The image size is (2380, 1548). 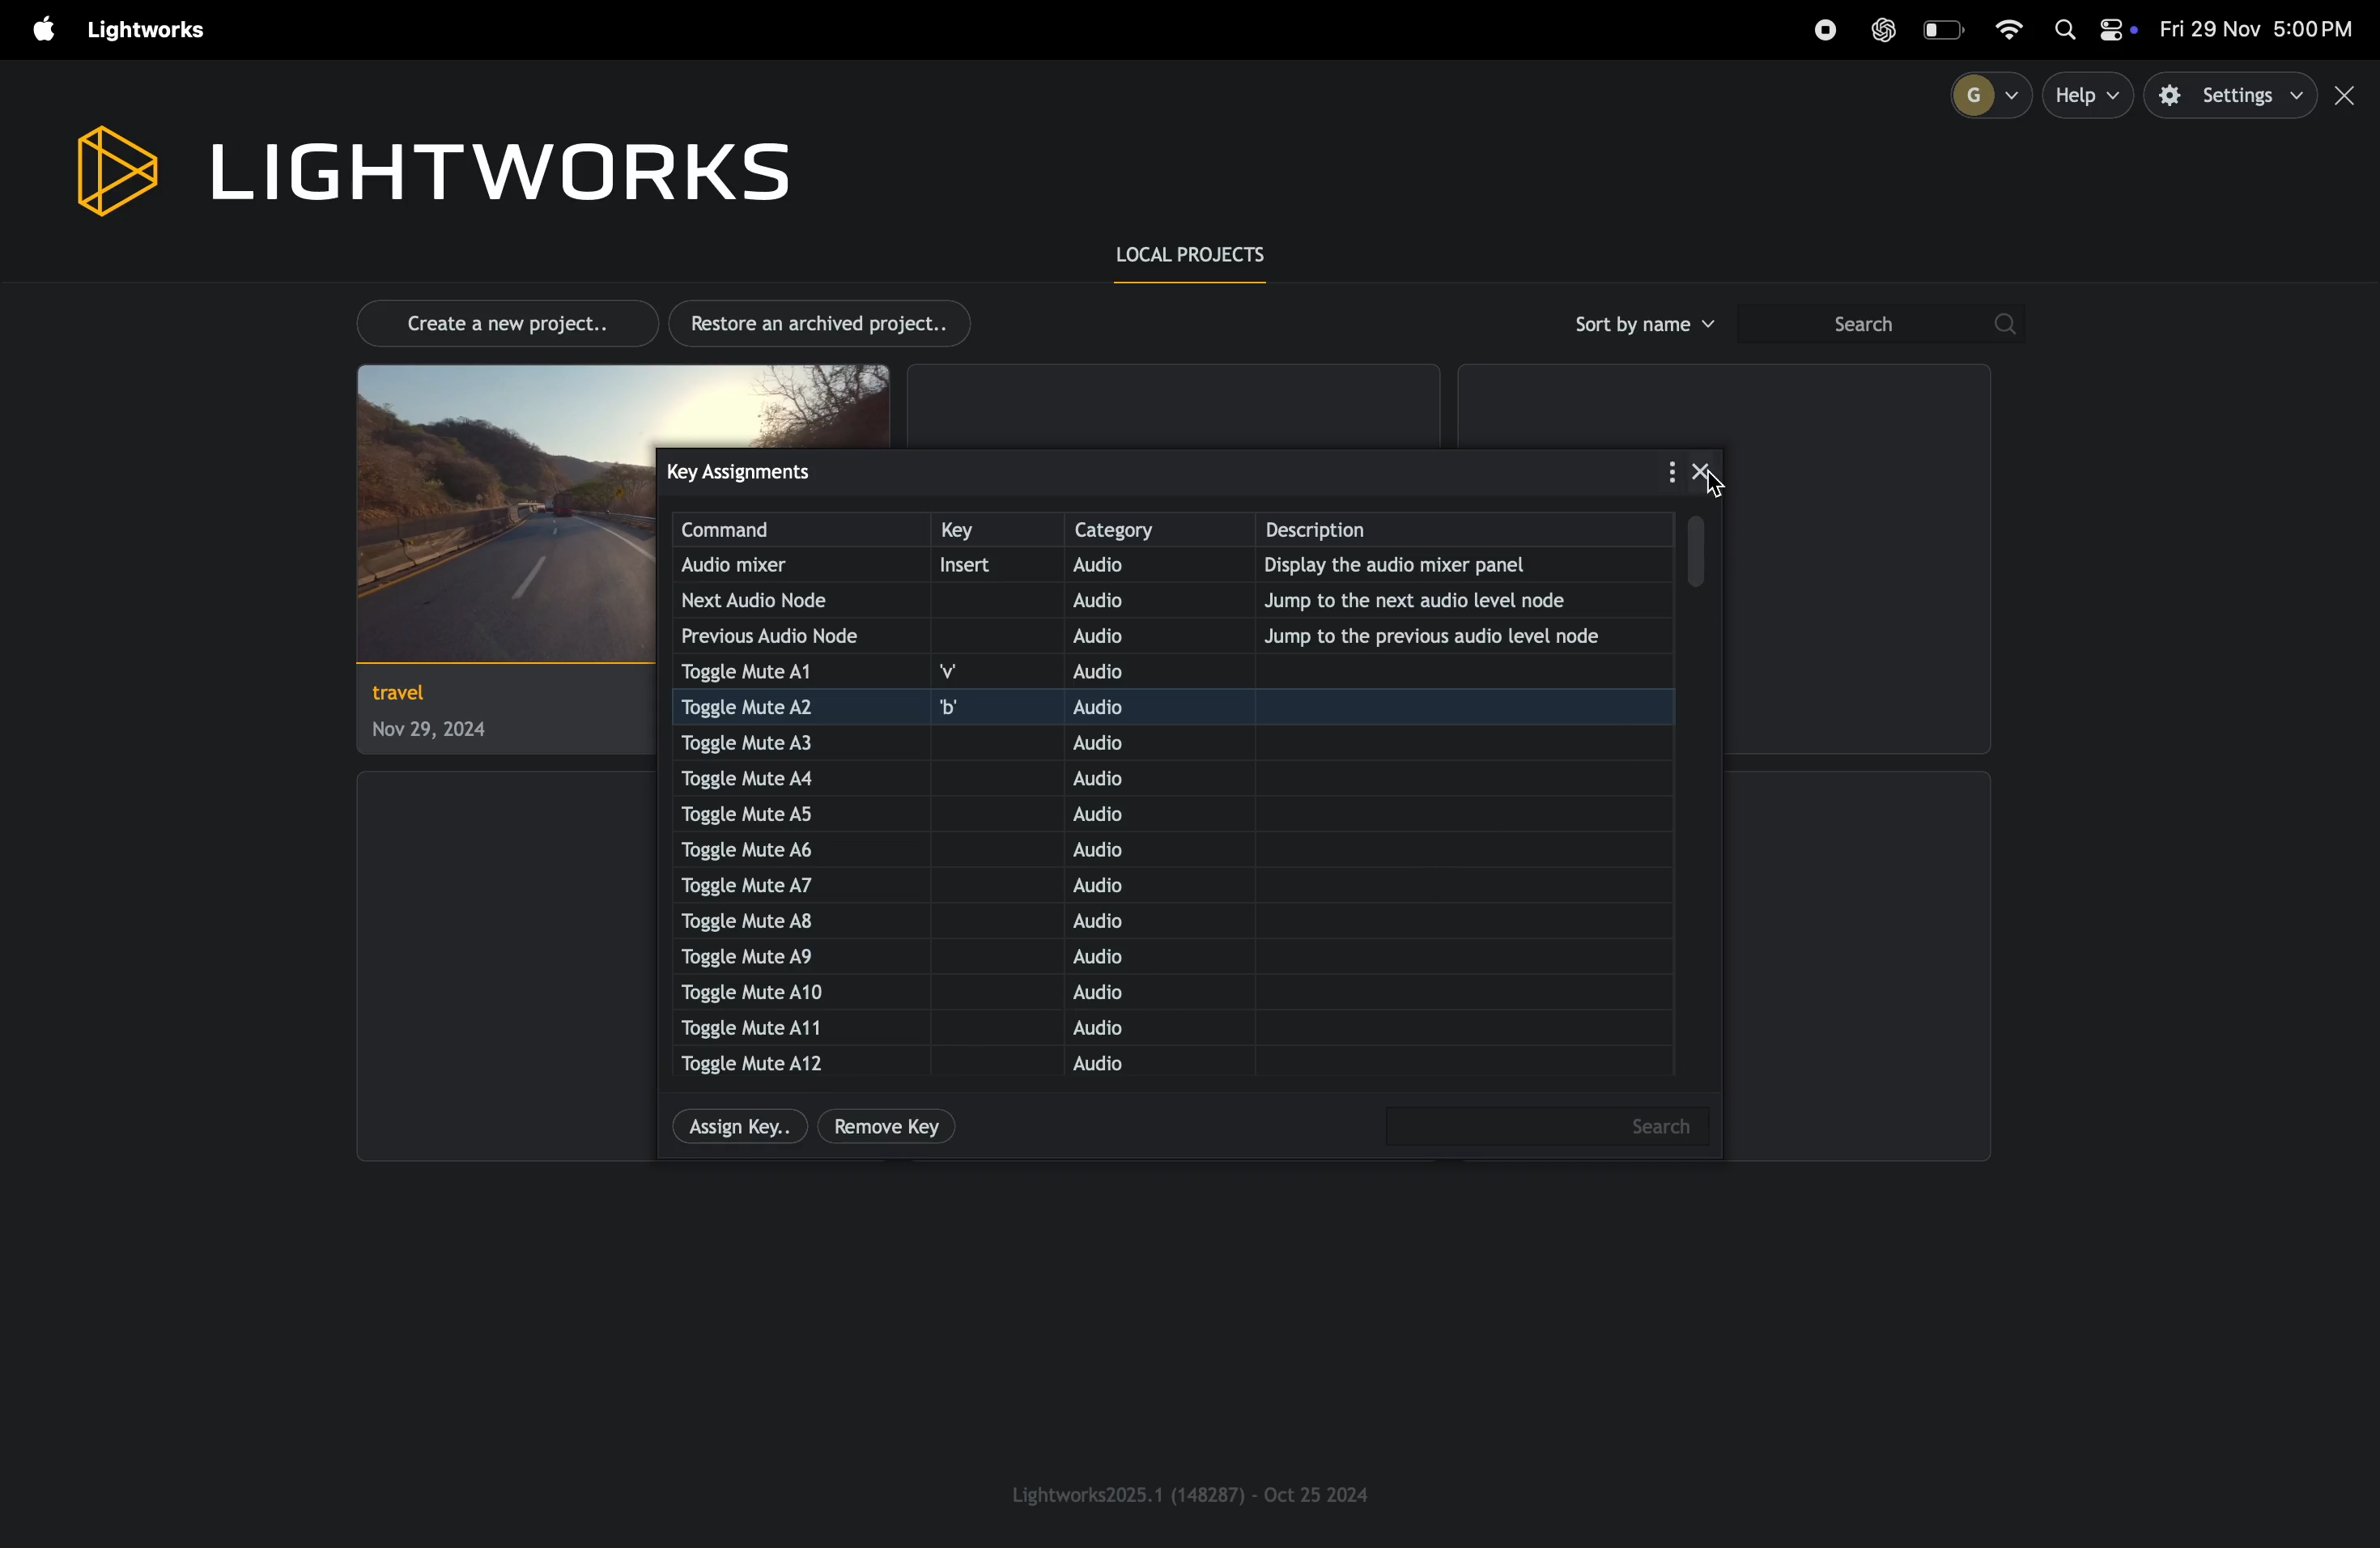 I want to click on toggle mute A6, so click(x=773, y=849).